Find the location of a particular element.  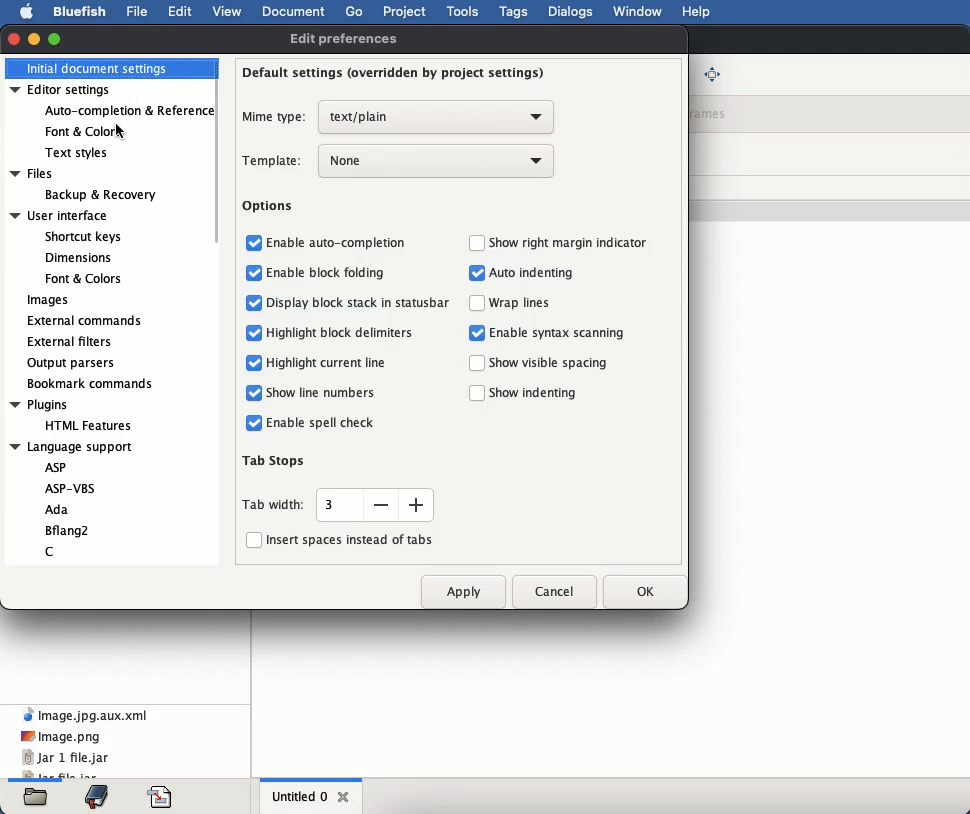

none is located at coordinates (435, 159).